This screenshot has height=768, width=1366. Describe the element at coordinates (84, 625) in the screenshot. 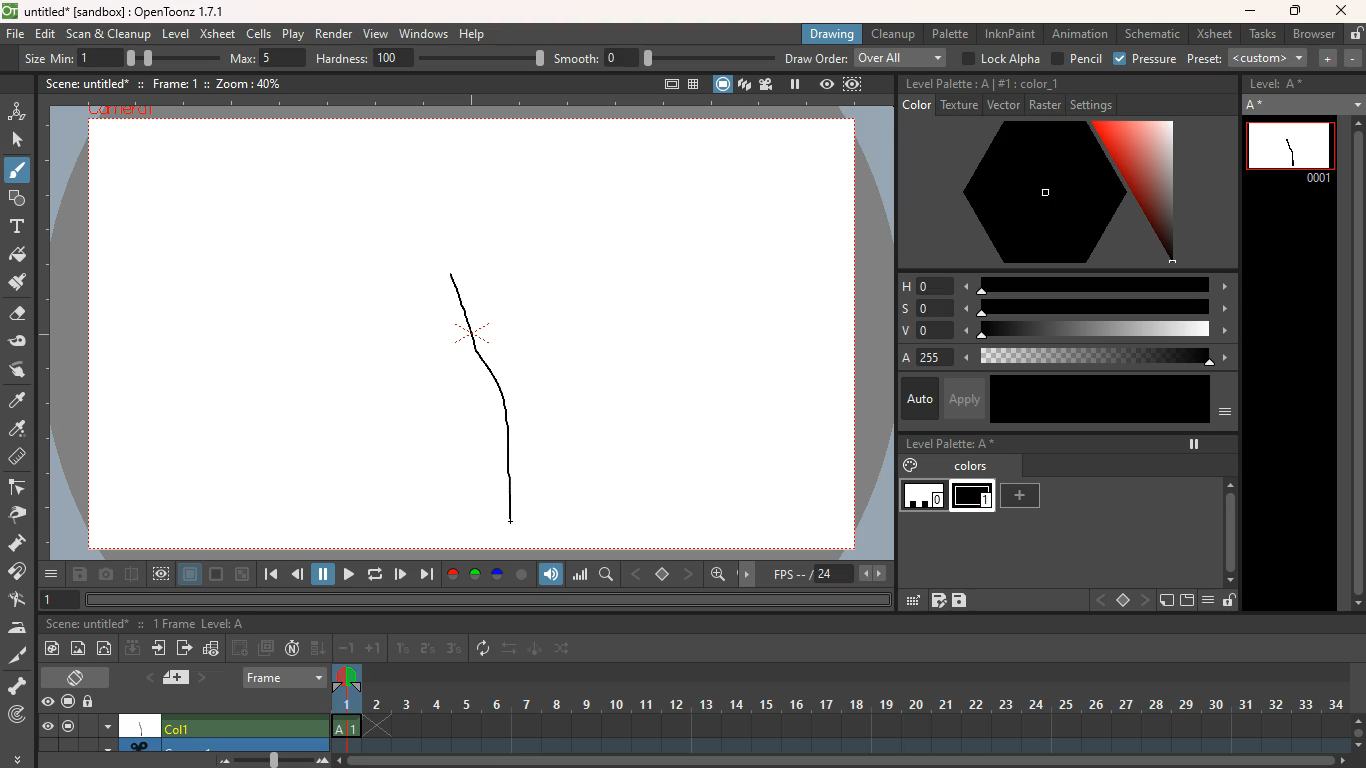

I see `scene: untitled` at that location.